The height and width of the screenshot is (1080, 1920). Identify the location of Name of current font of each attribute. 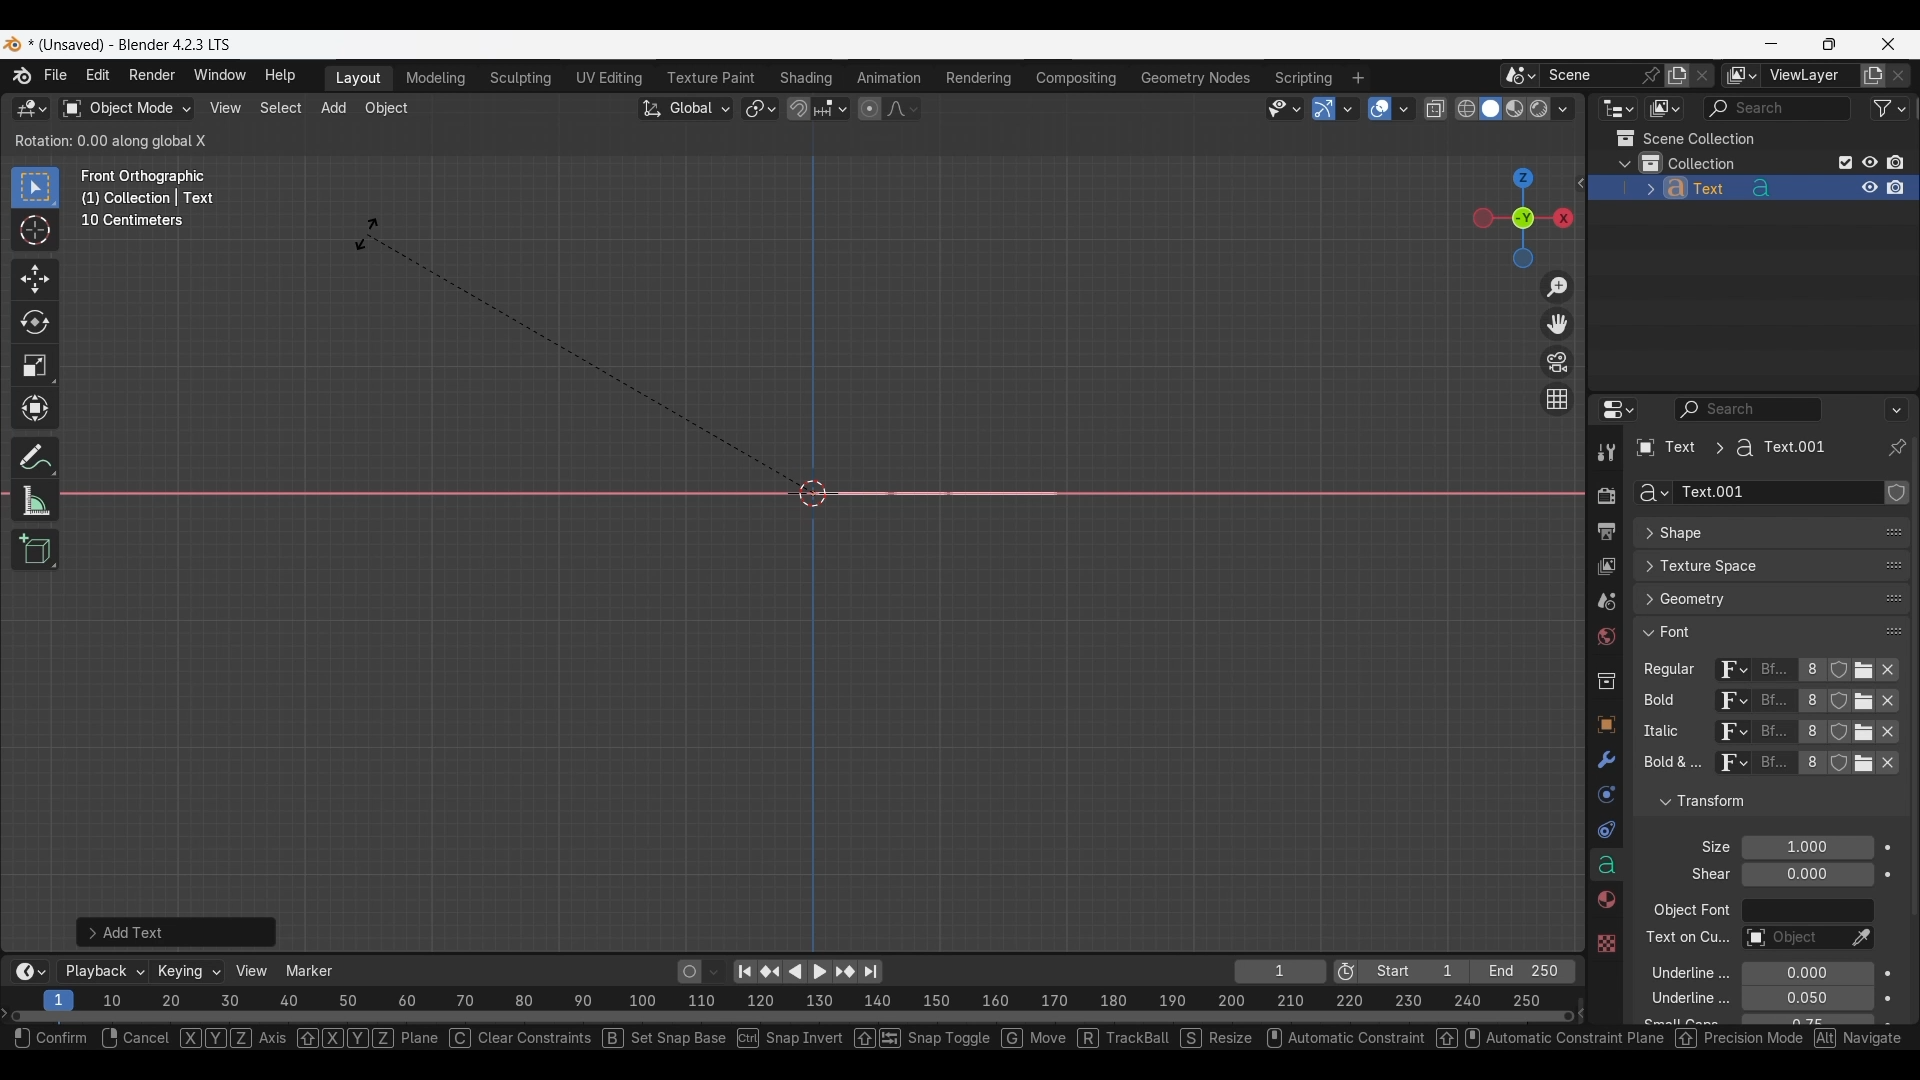
(1775, 717).